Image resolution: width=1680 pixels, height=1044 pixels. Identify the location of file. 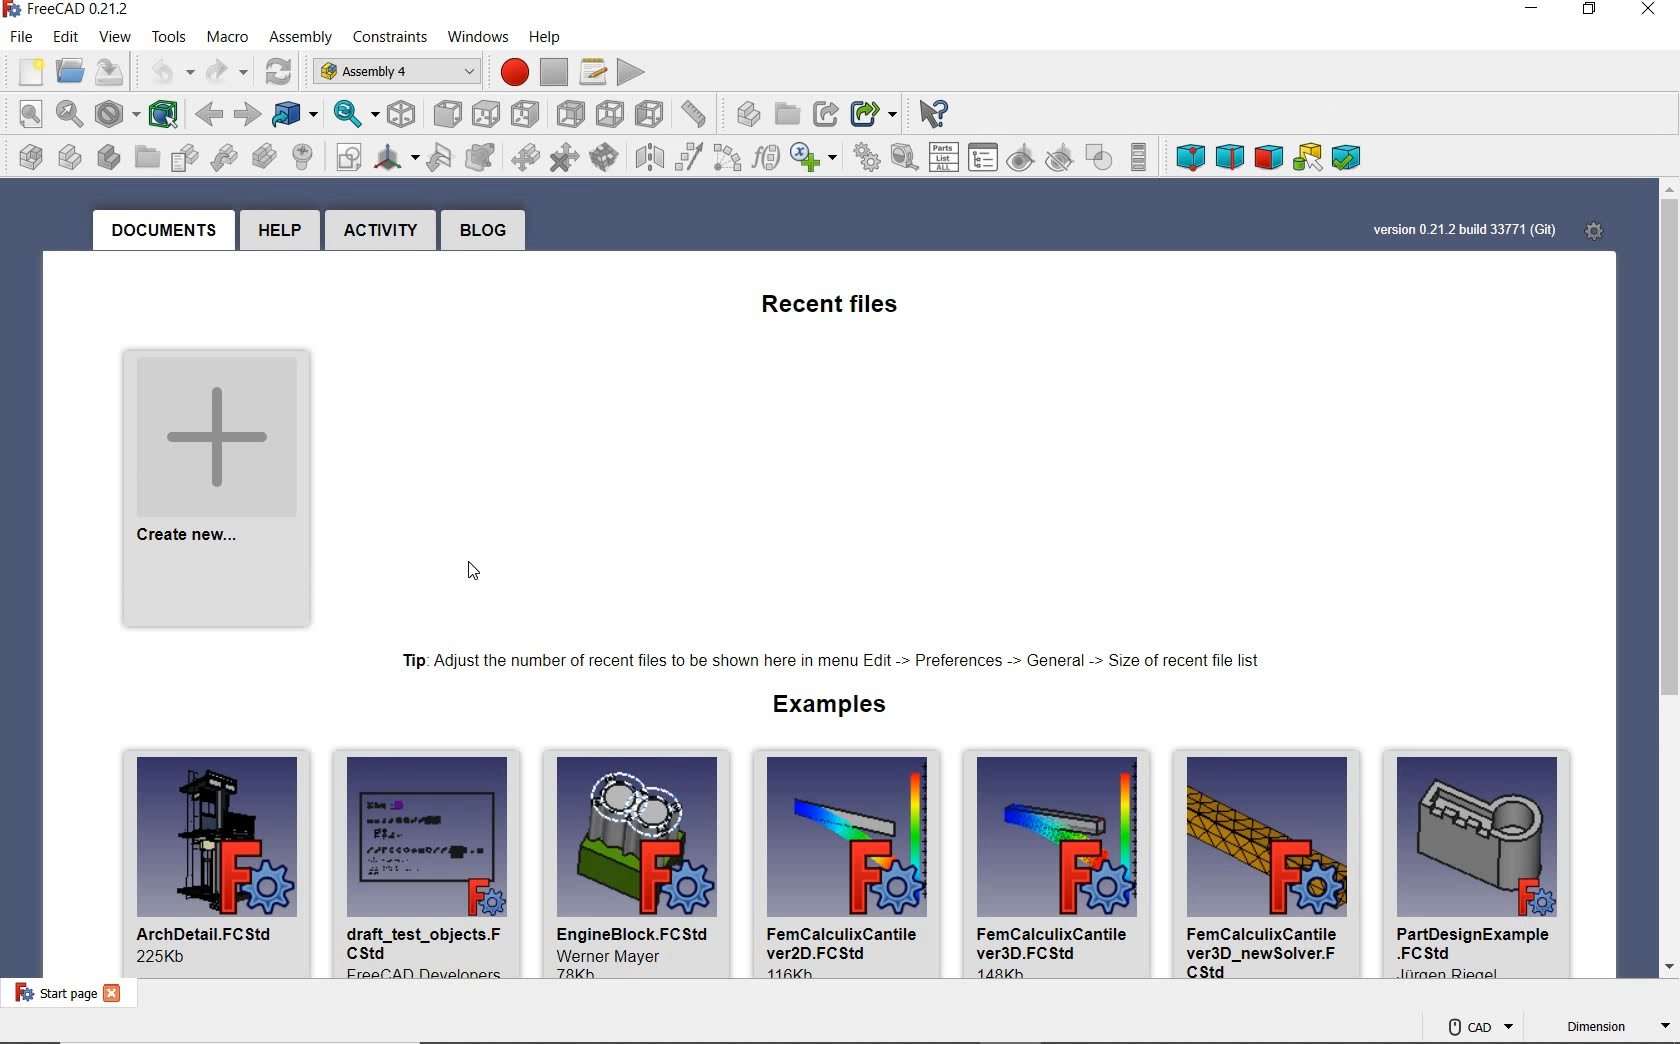
(25, 40).